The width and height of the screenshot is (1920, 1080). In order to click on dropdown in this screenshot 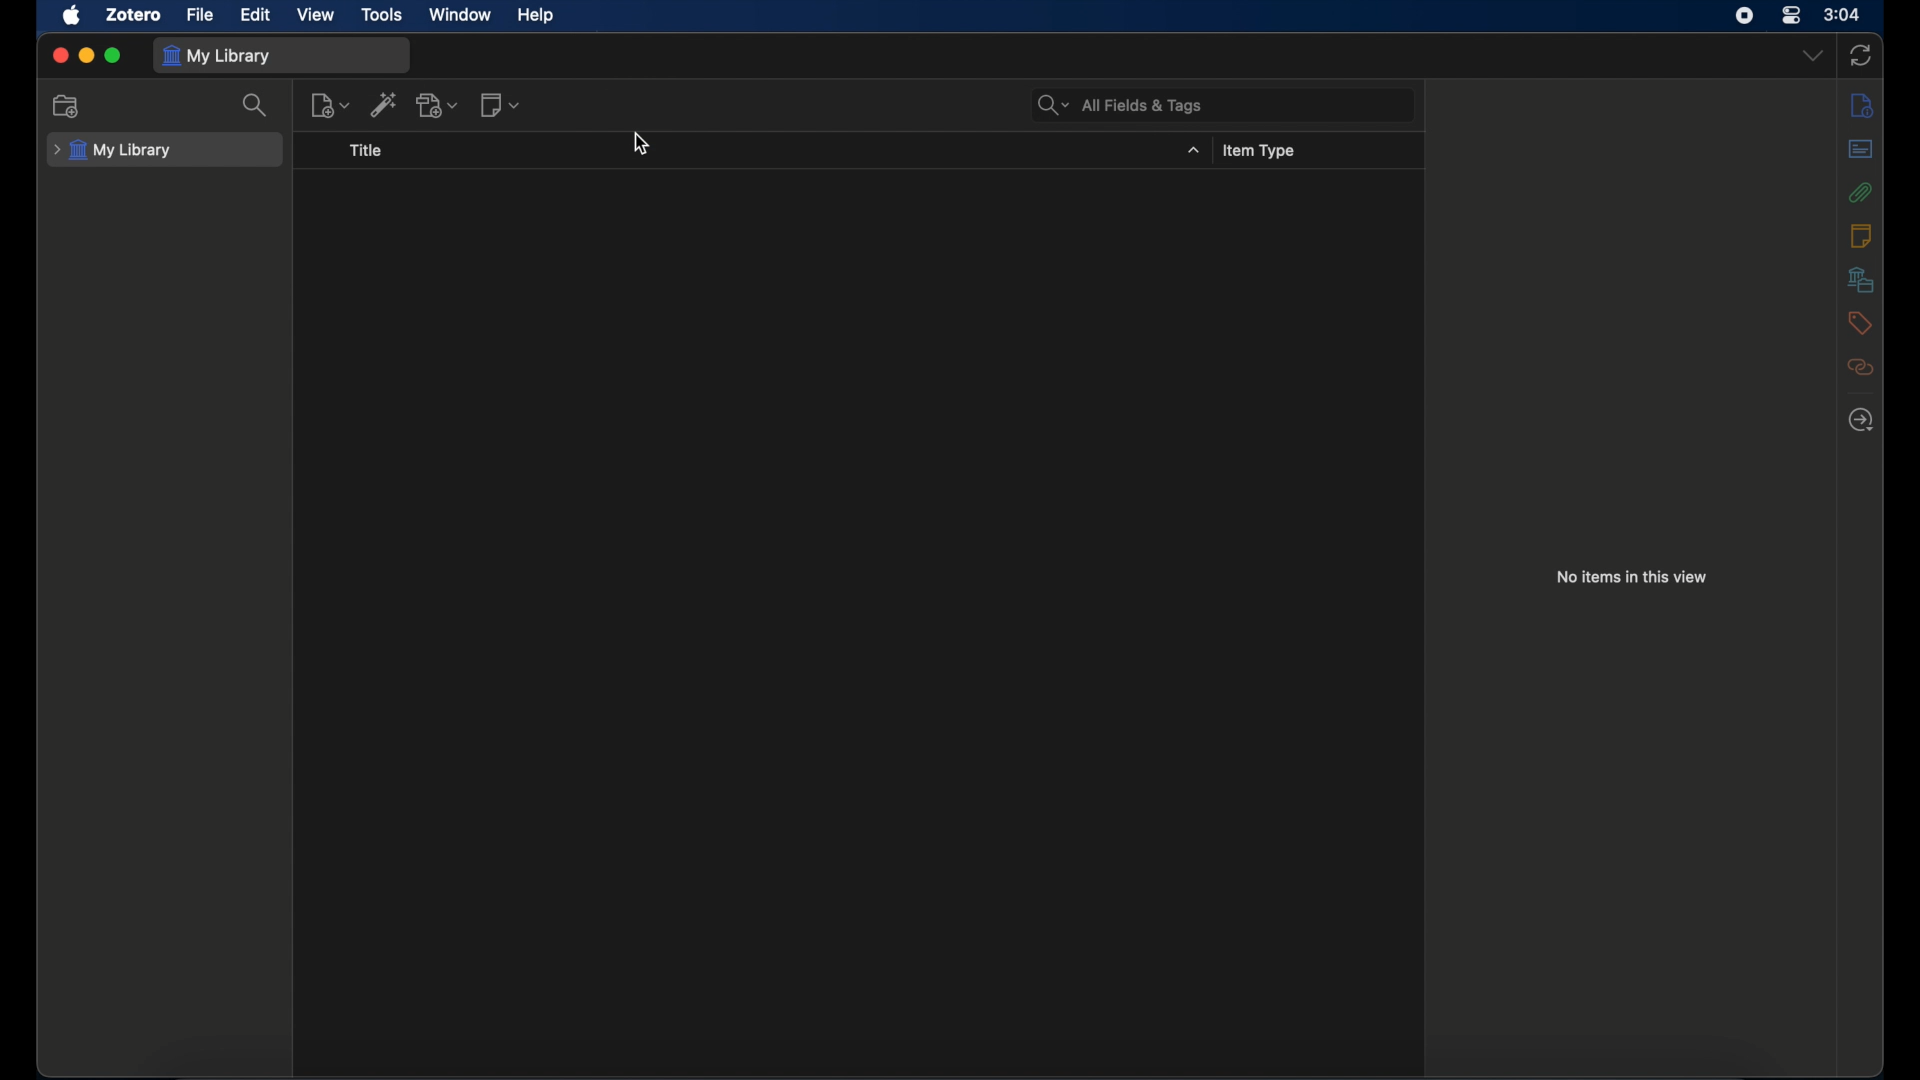, I will do `click(1195, 152)`.